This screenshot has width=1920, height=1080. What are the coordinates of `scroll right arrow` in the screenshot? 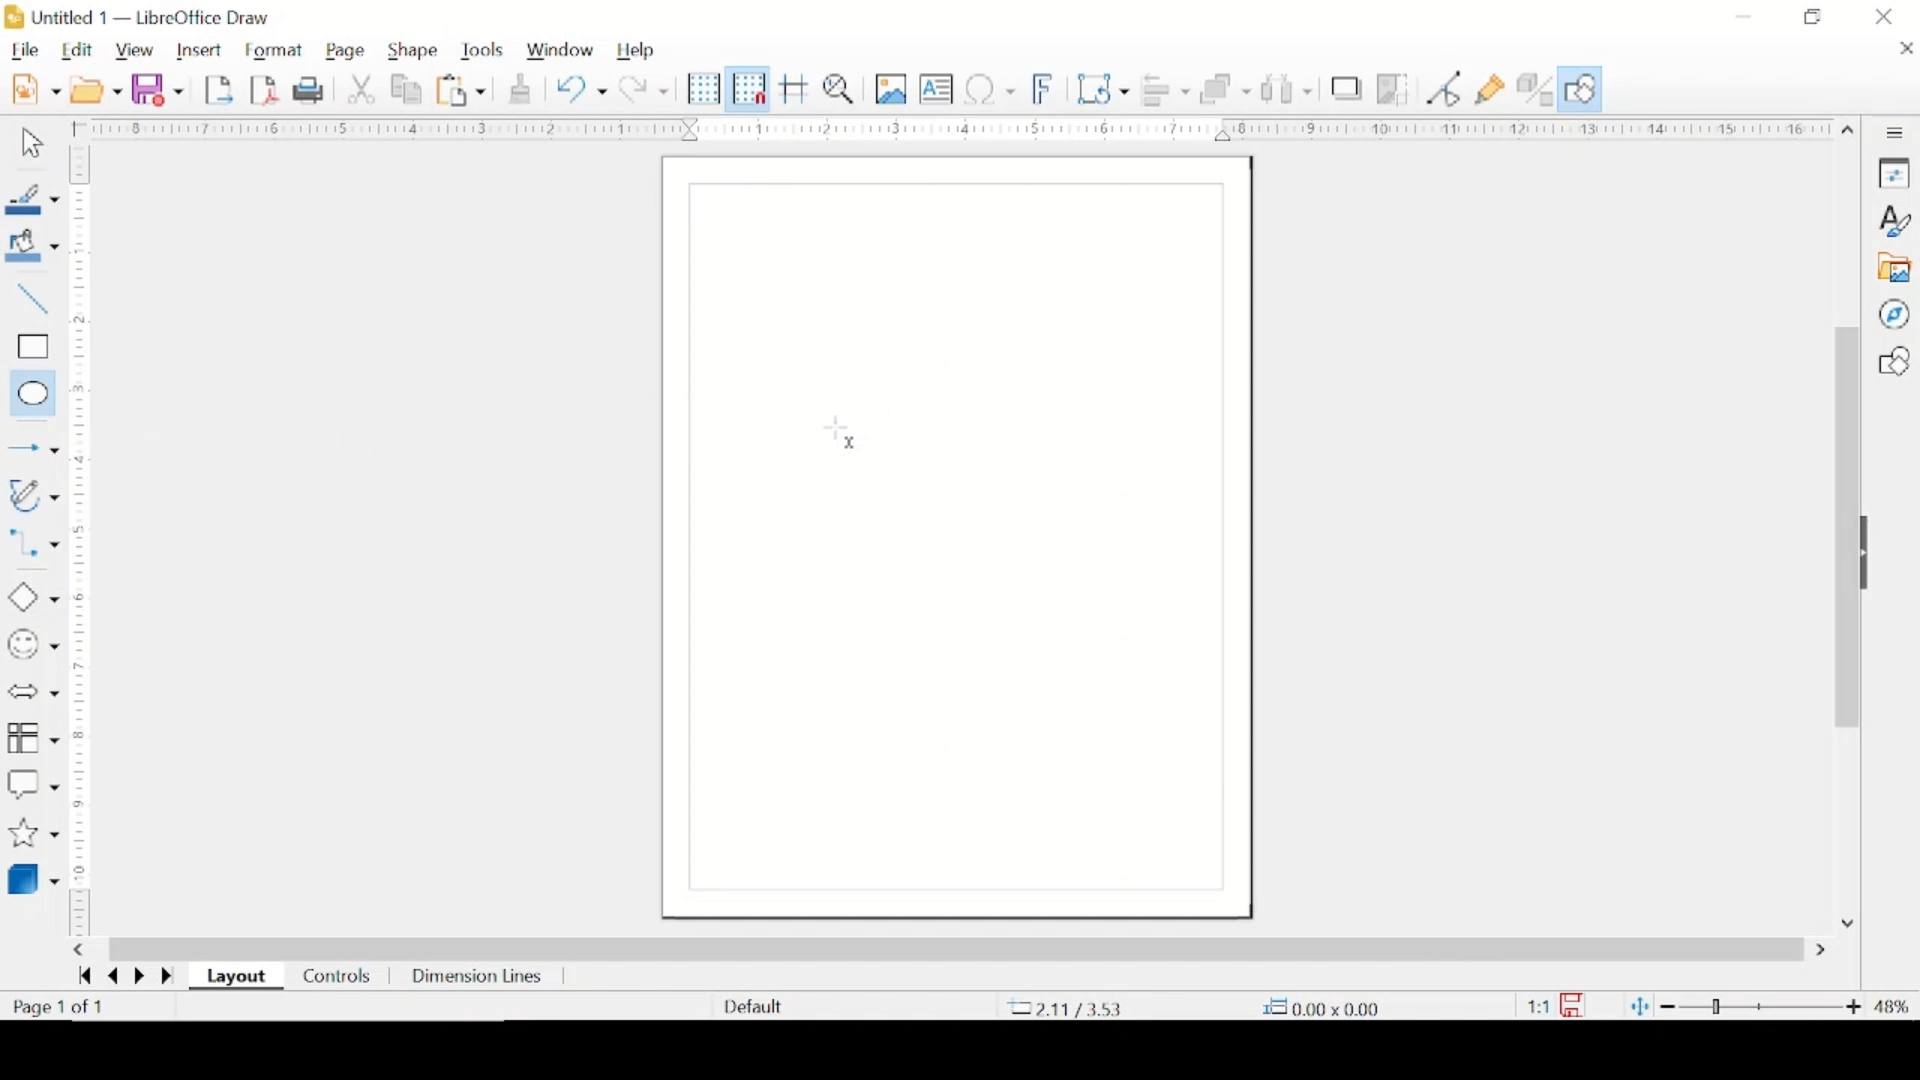 It's located at (1821, 950).